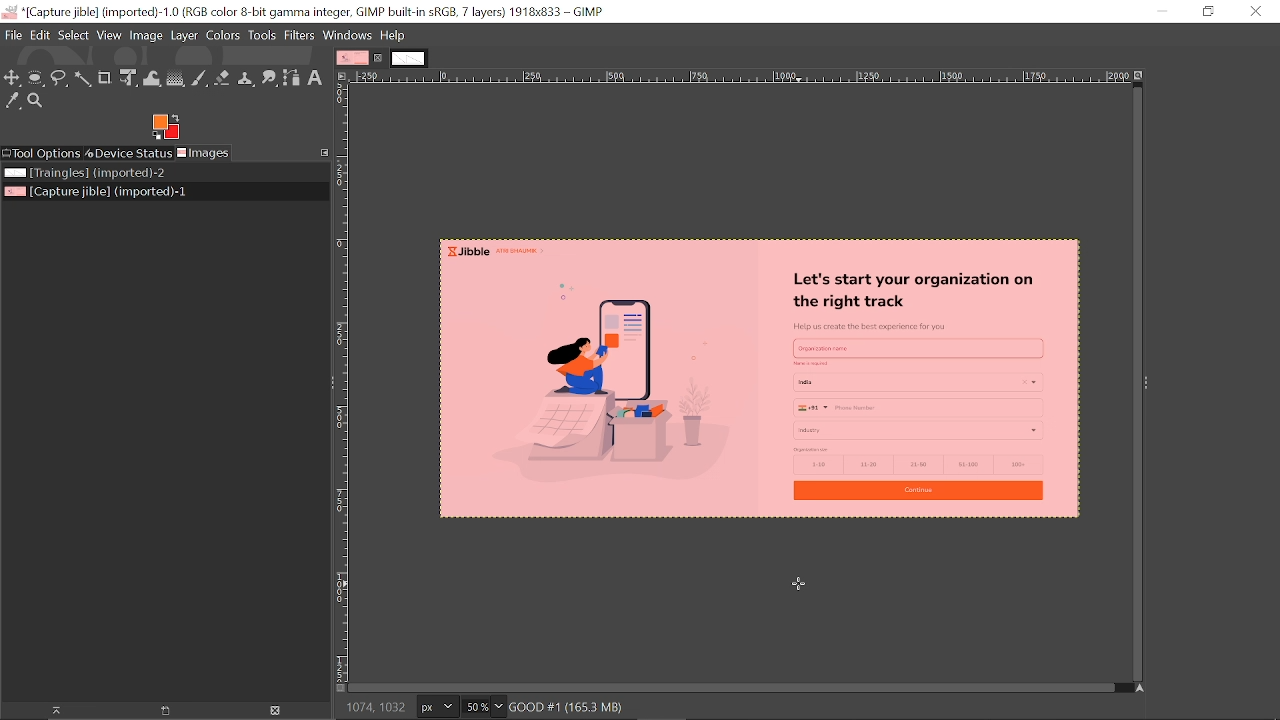 The width and height of the screenshot is (1280, 720). Describe the element at coordinates (224, 36) in the screenshot. I see `Colors` at that location.